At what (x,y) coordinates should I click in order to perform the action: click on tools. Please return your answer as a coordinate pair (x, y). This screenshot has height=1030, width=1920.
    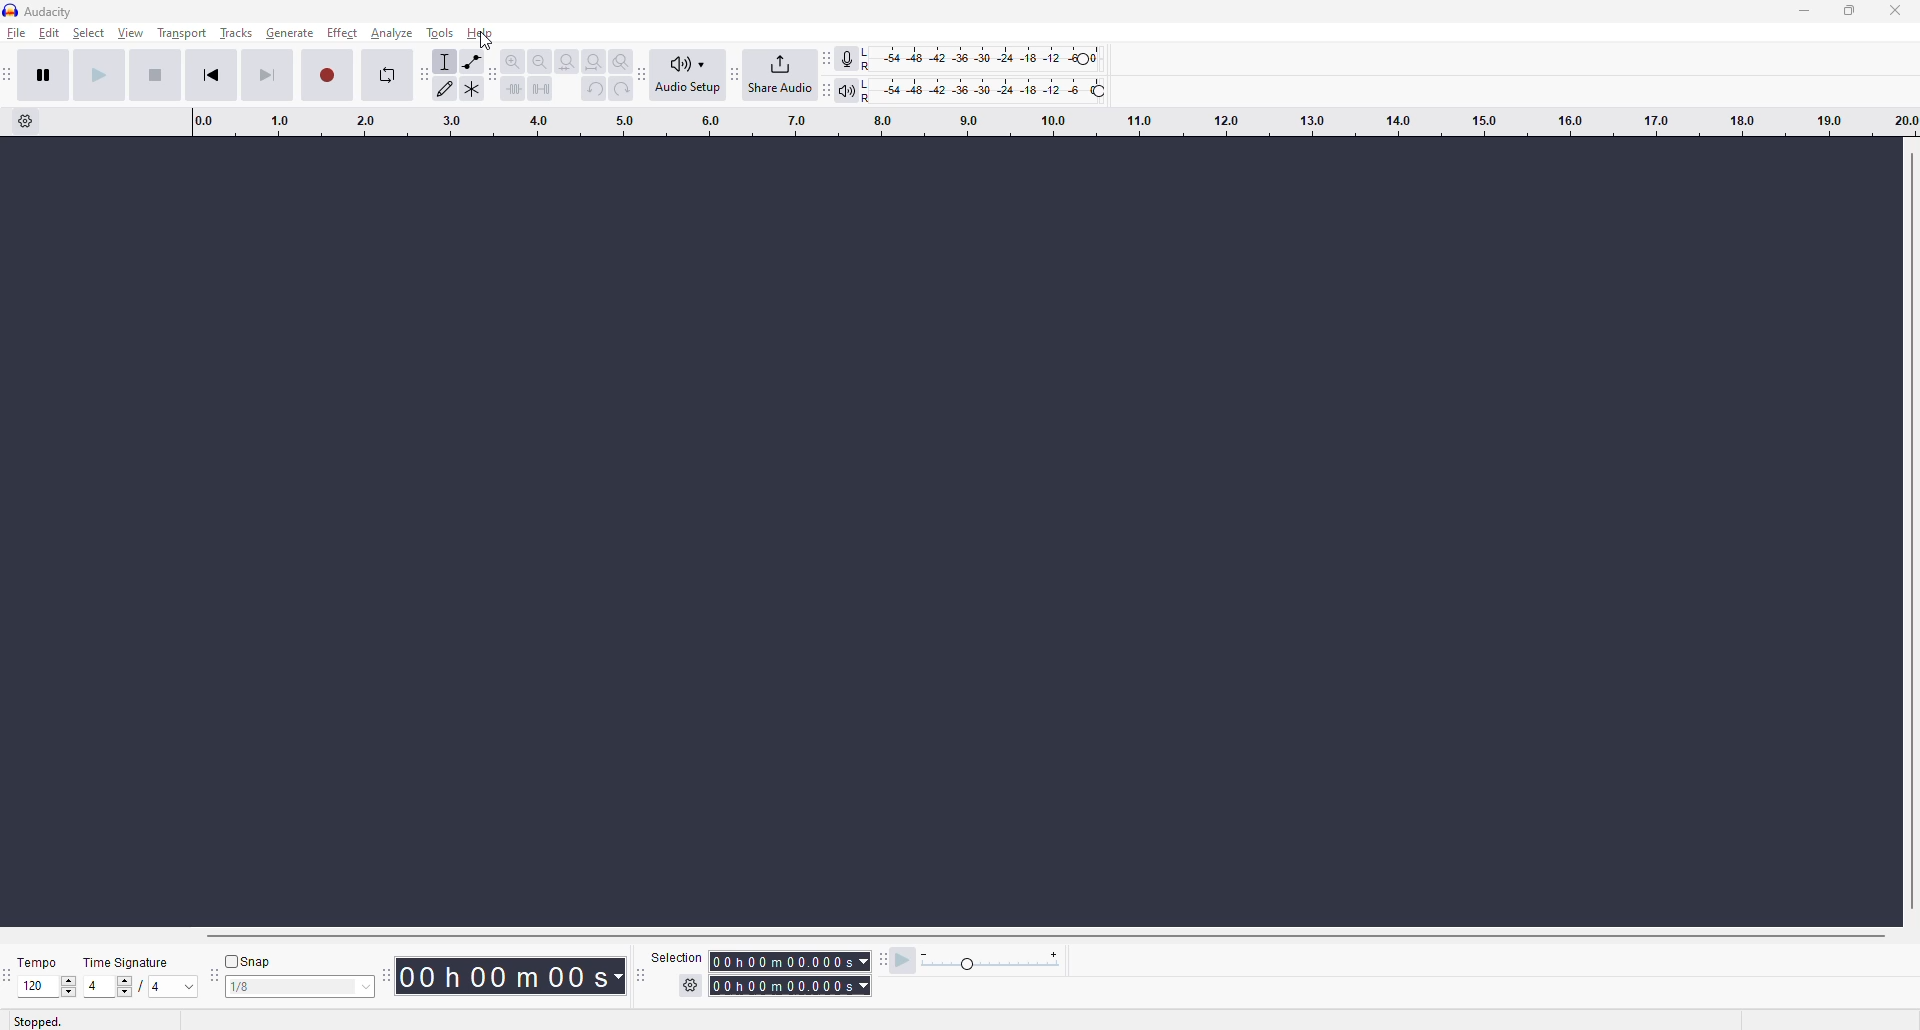
    Looking at the image, I should click on (438, 35).